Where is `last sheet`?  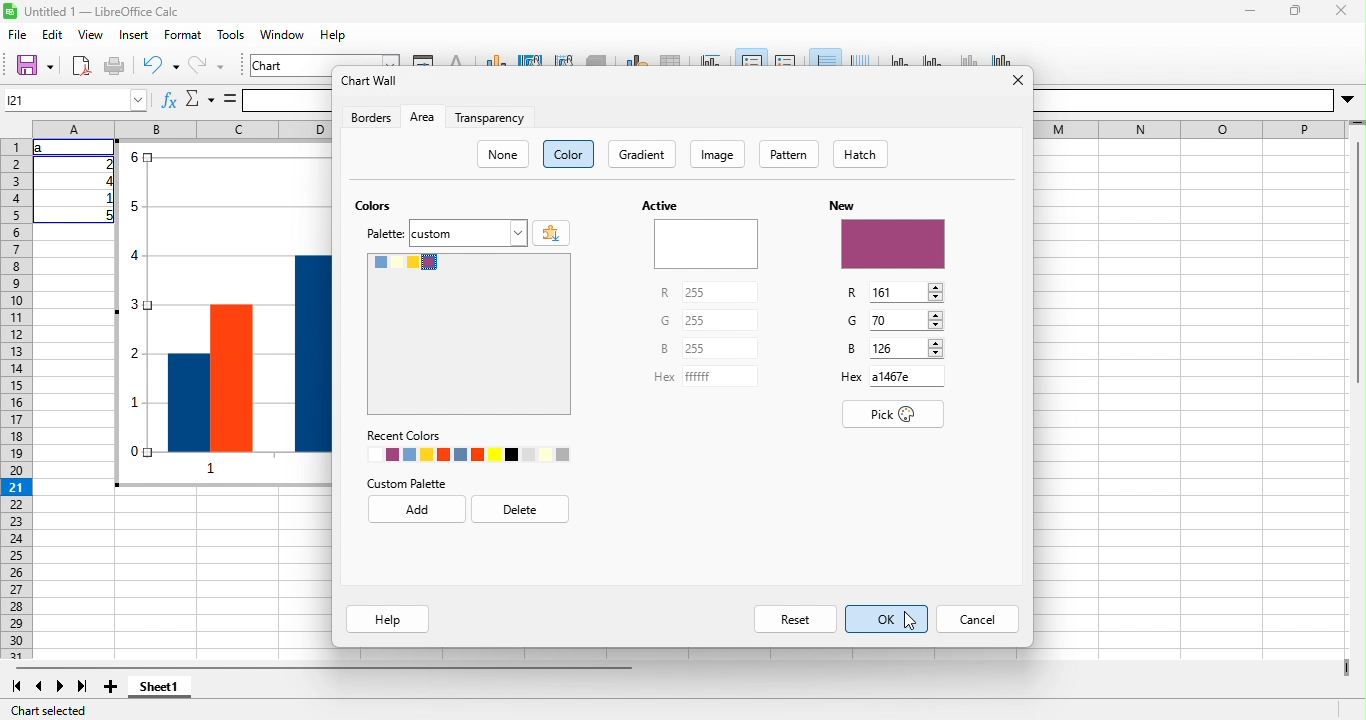
last sheet is located at coordinates (84, 686).